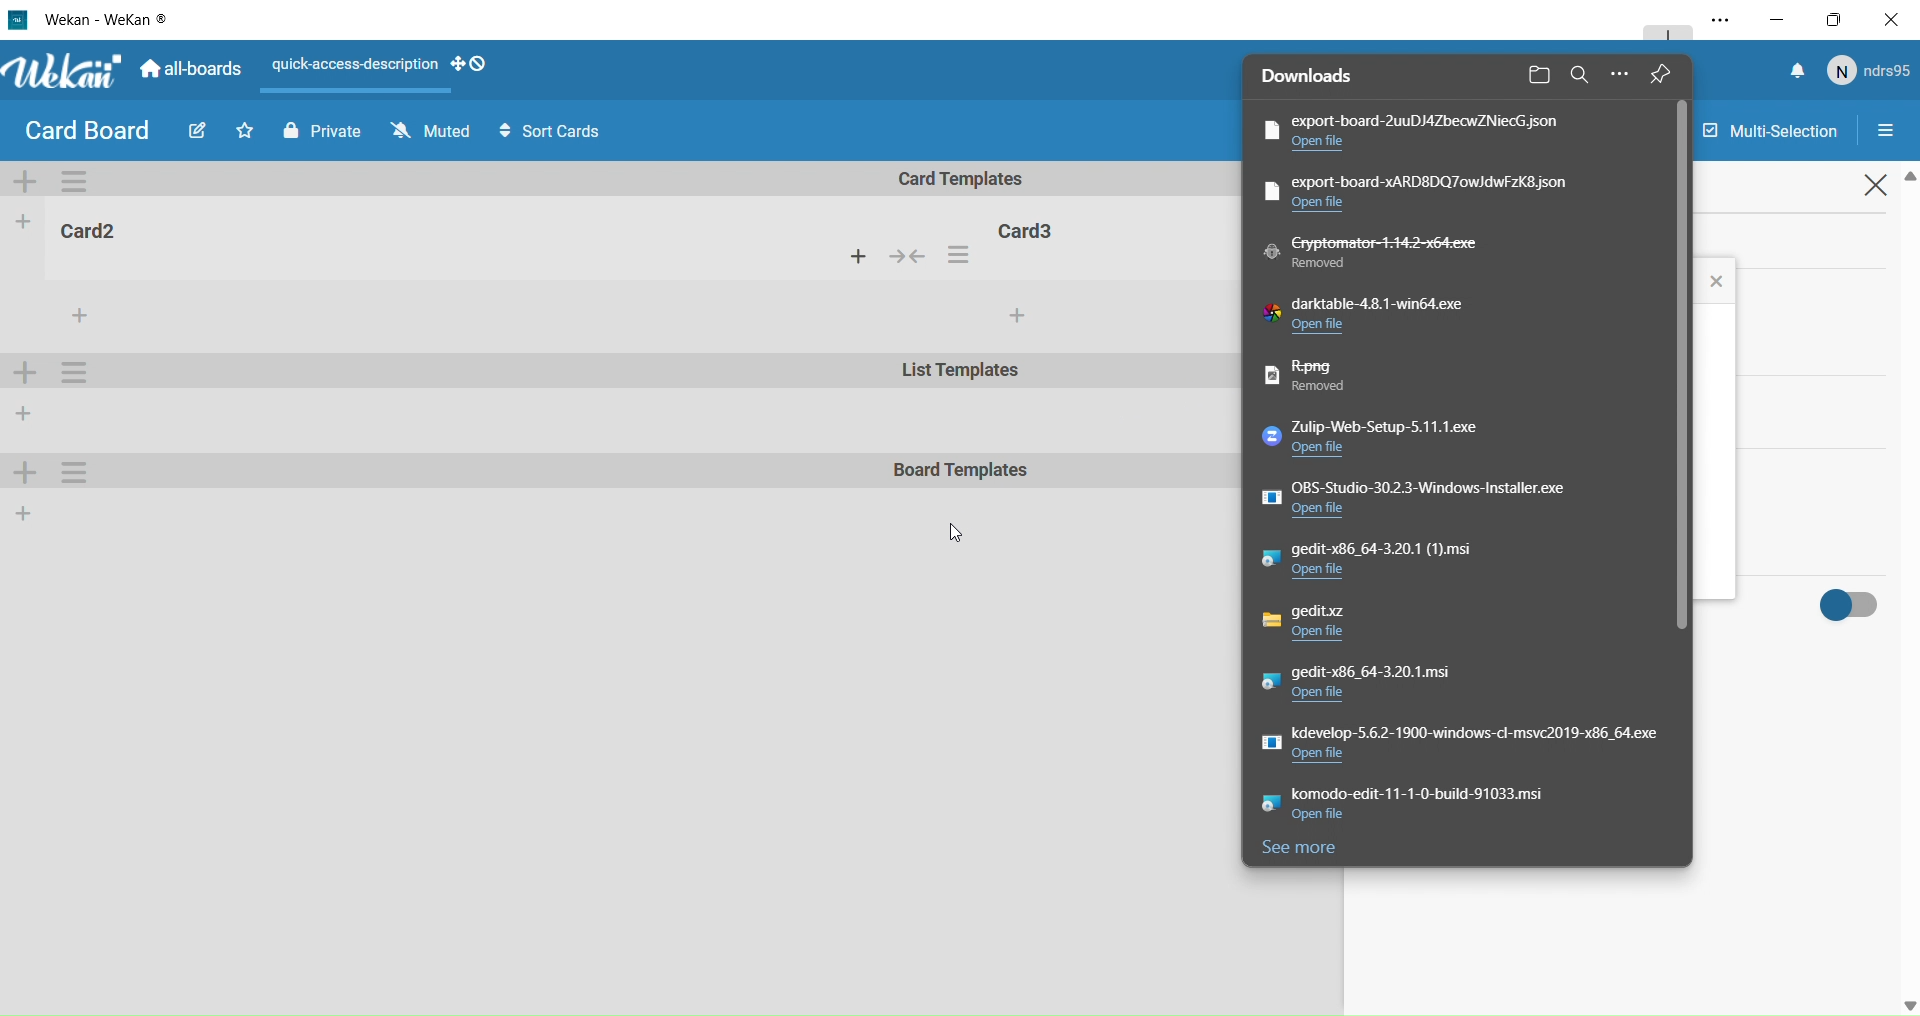 The width and height of the screenshot is (1920, 1016). What do you see at coordinates (1316, 76) in the screenshot?
I see `Downloads` at bounding box center [1316, 76].